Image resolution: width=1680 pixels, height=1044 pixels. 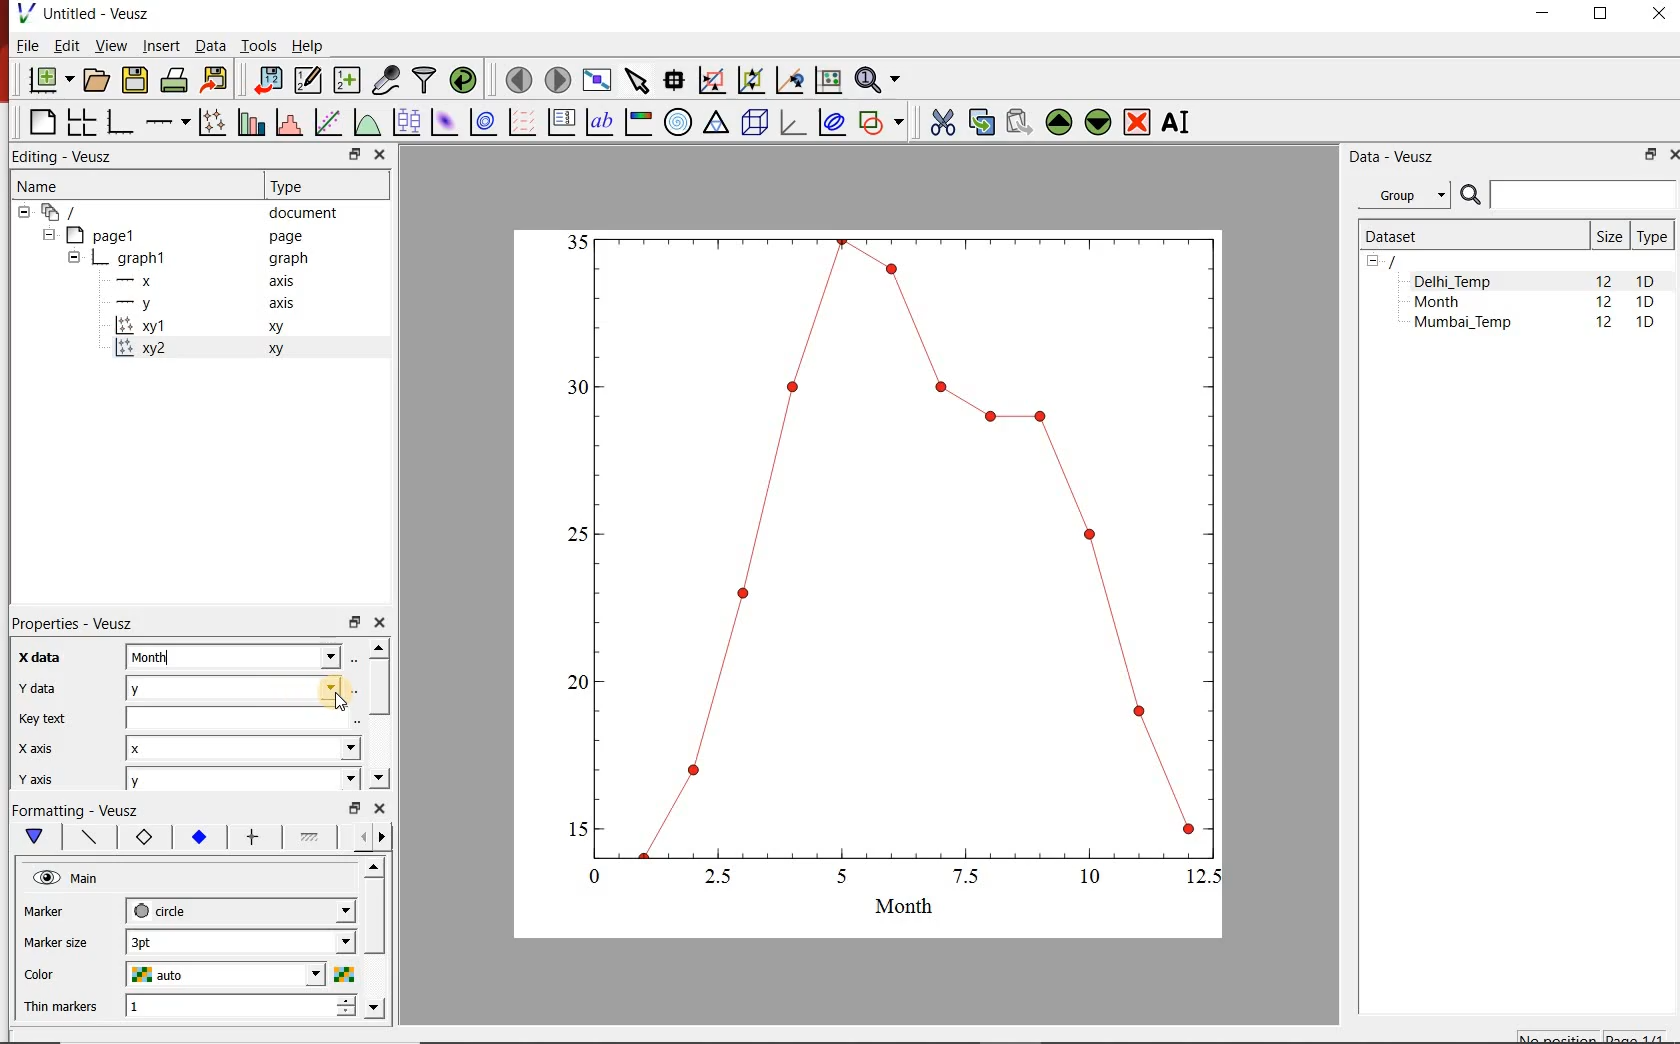 What do you see at coordinates (266, 81) in the screenshot?
I see `import data into Veusz` at bounding box center [266, 81].